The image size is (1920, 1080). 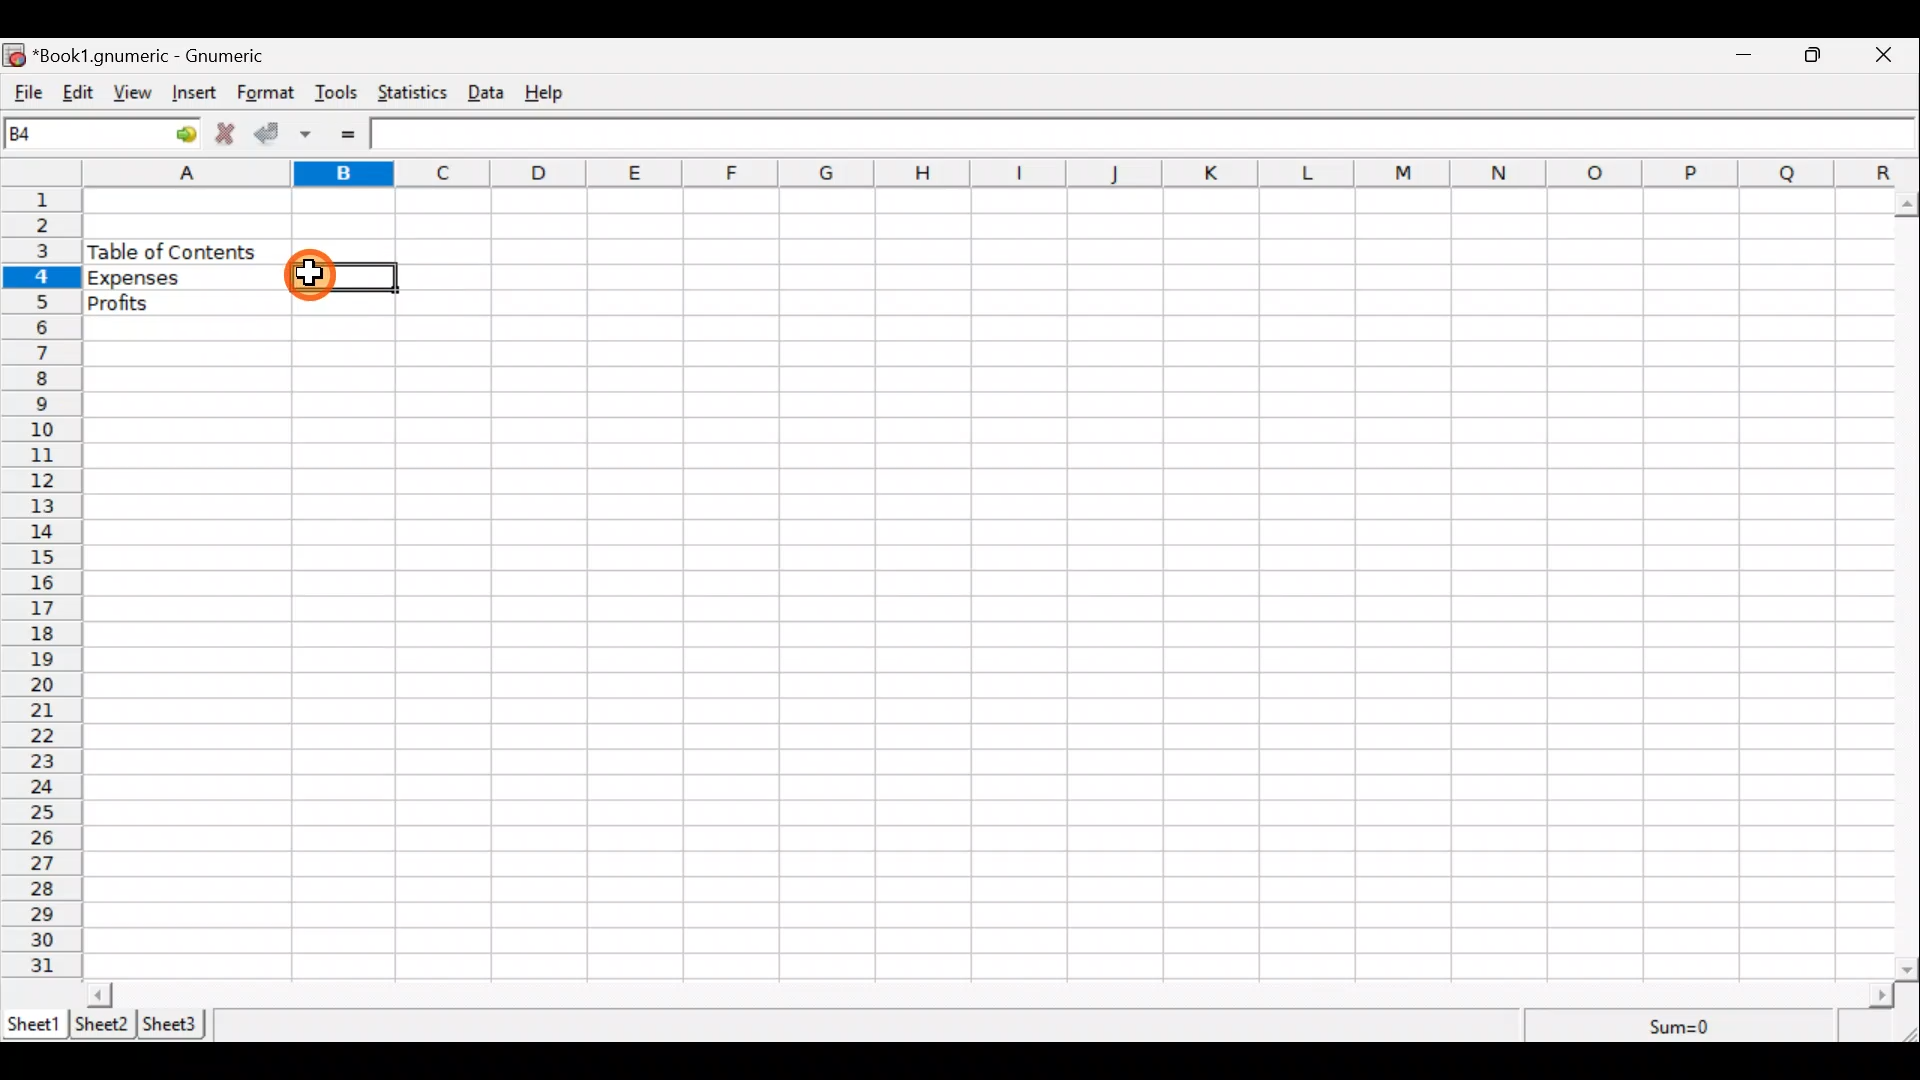 What do you see at coordinates (972, 174) in the screenshot?
I see `alphabets row` at bounding box center [972, 174].